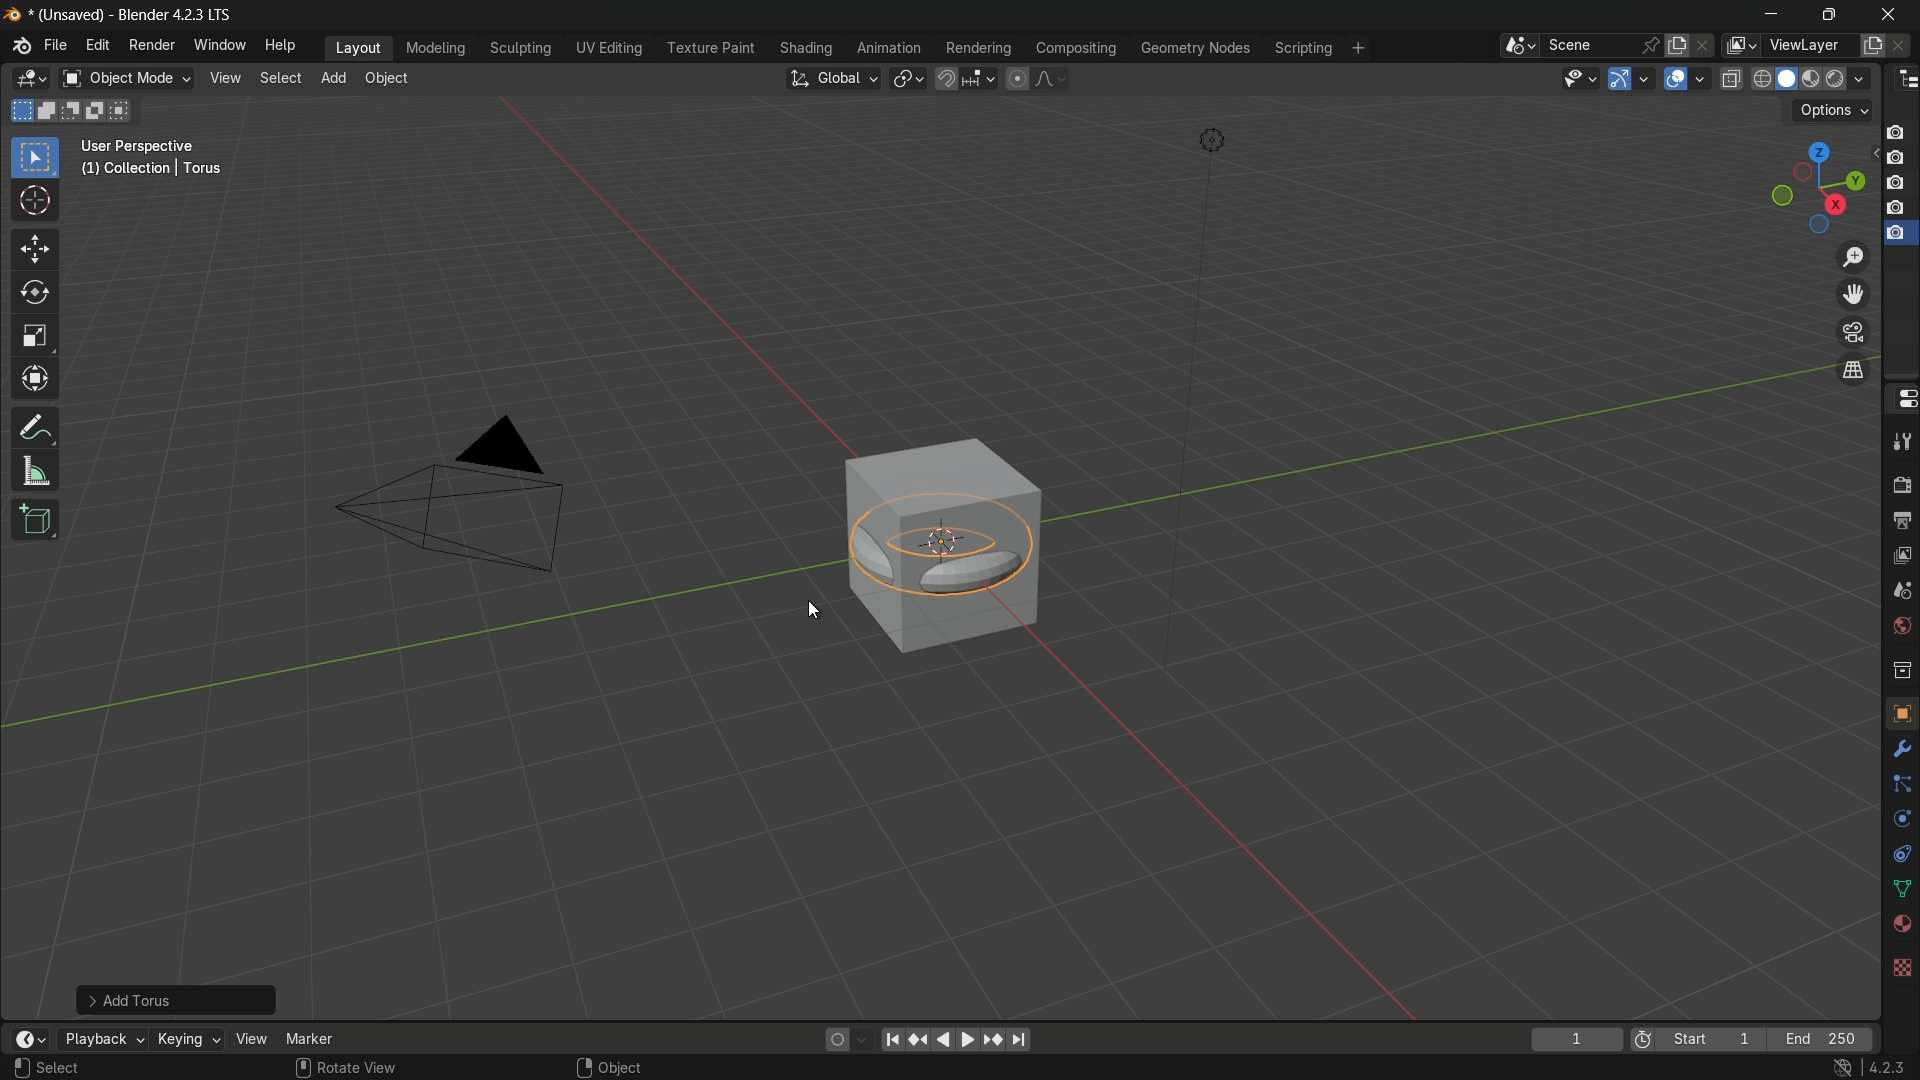 This screenshot has width=1920, height=1080. Describe the element at coordinates (1897, 235) in the screenshot. I see `selected layer 5` at that location.